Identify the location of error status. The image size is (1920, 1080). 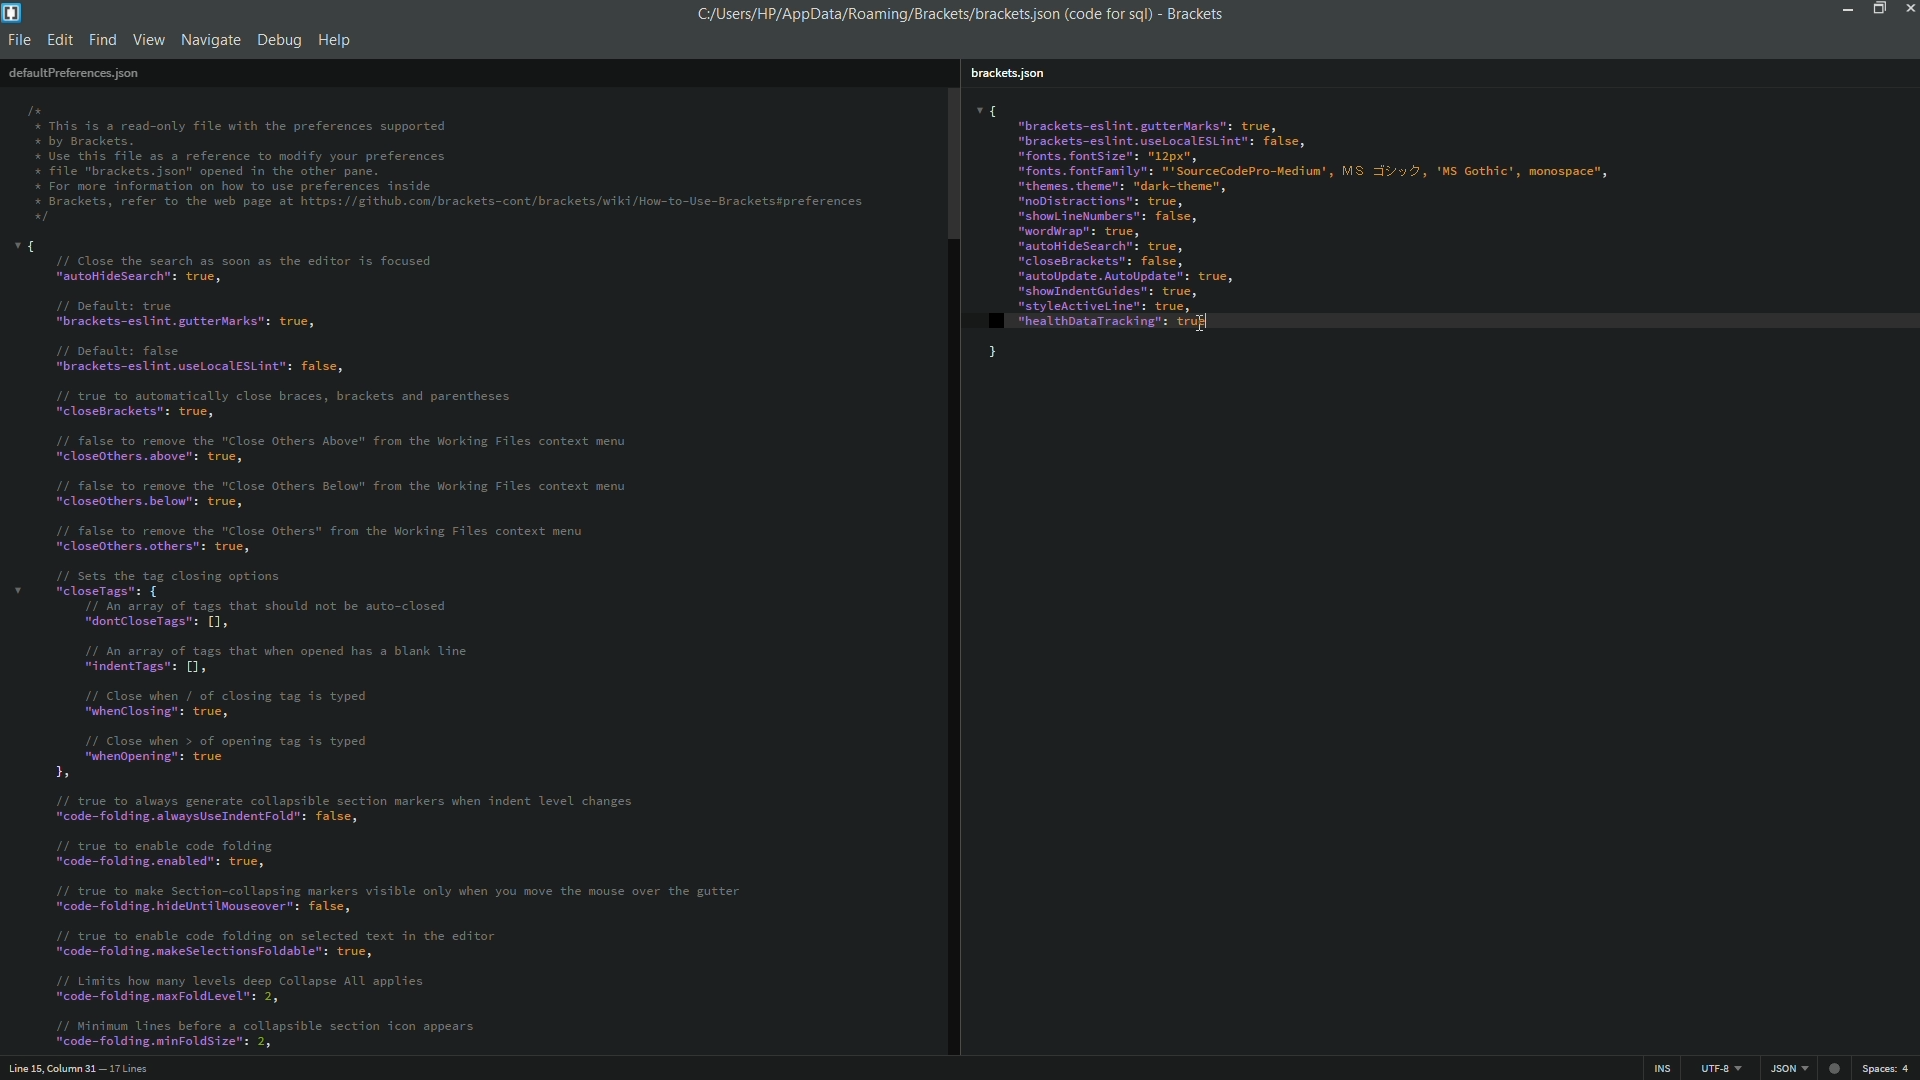
(1833, 1068).